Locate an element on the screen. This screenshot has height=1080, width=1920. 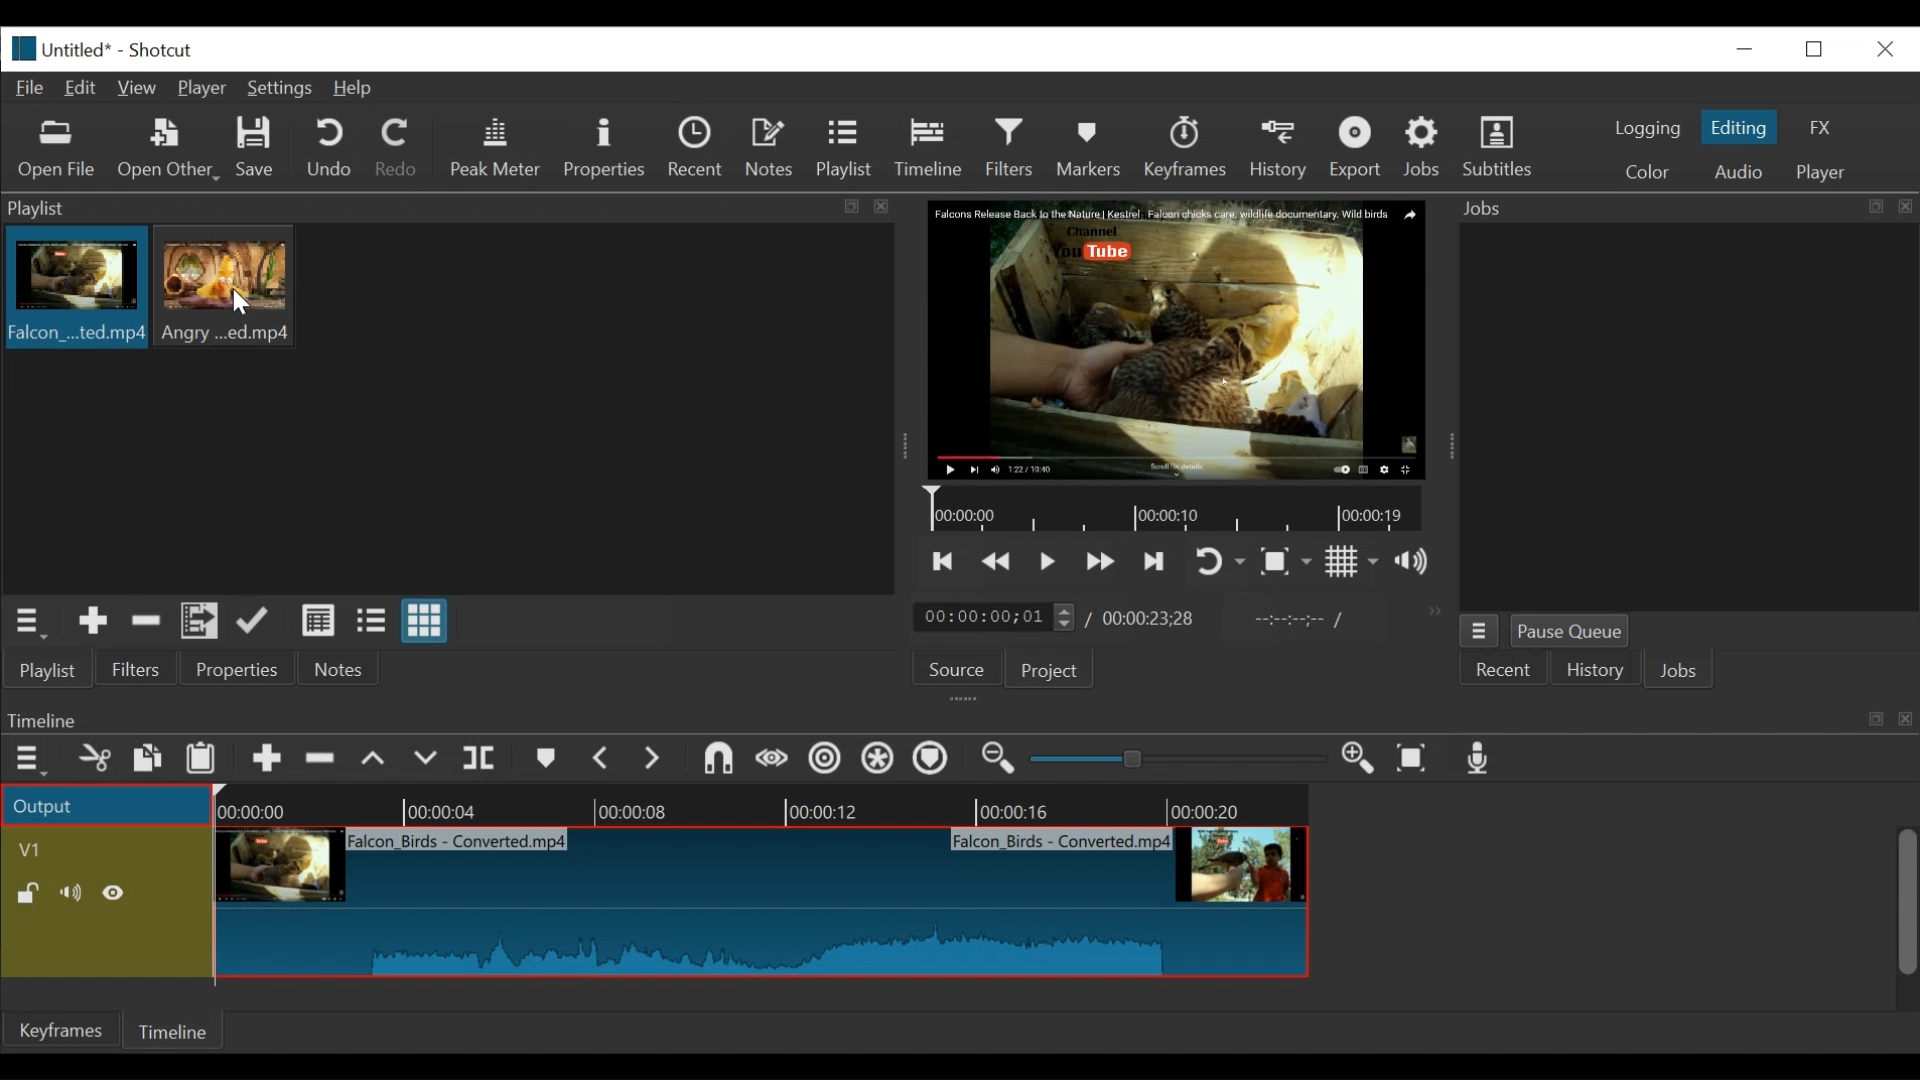
Append is located at coordinates (267, 763).